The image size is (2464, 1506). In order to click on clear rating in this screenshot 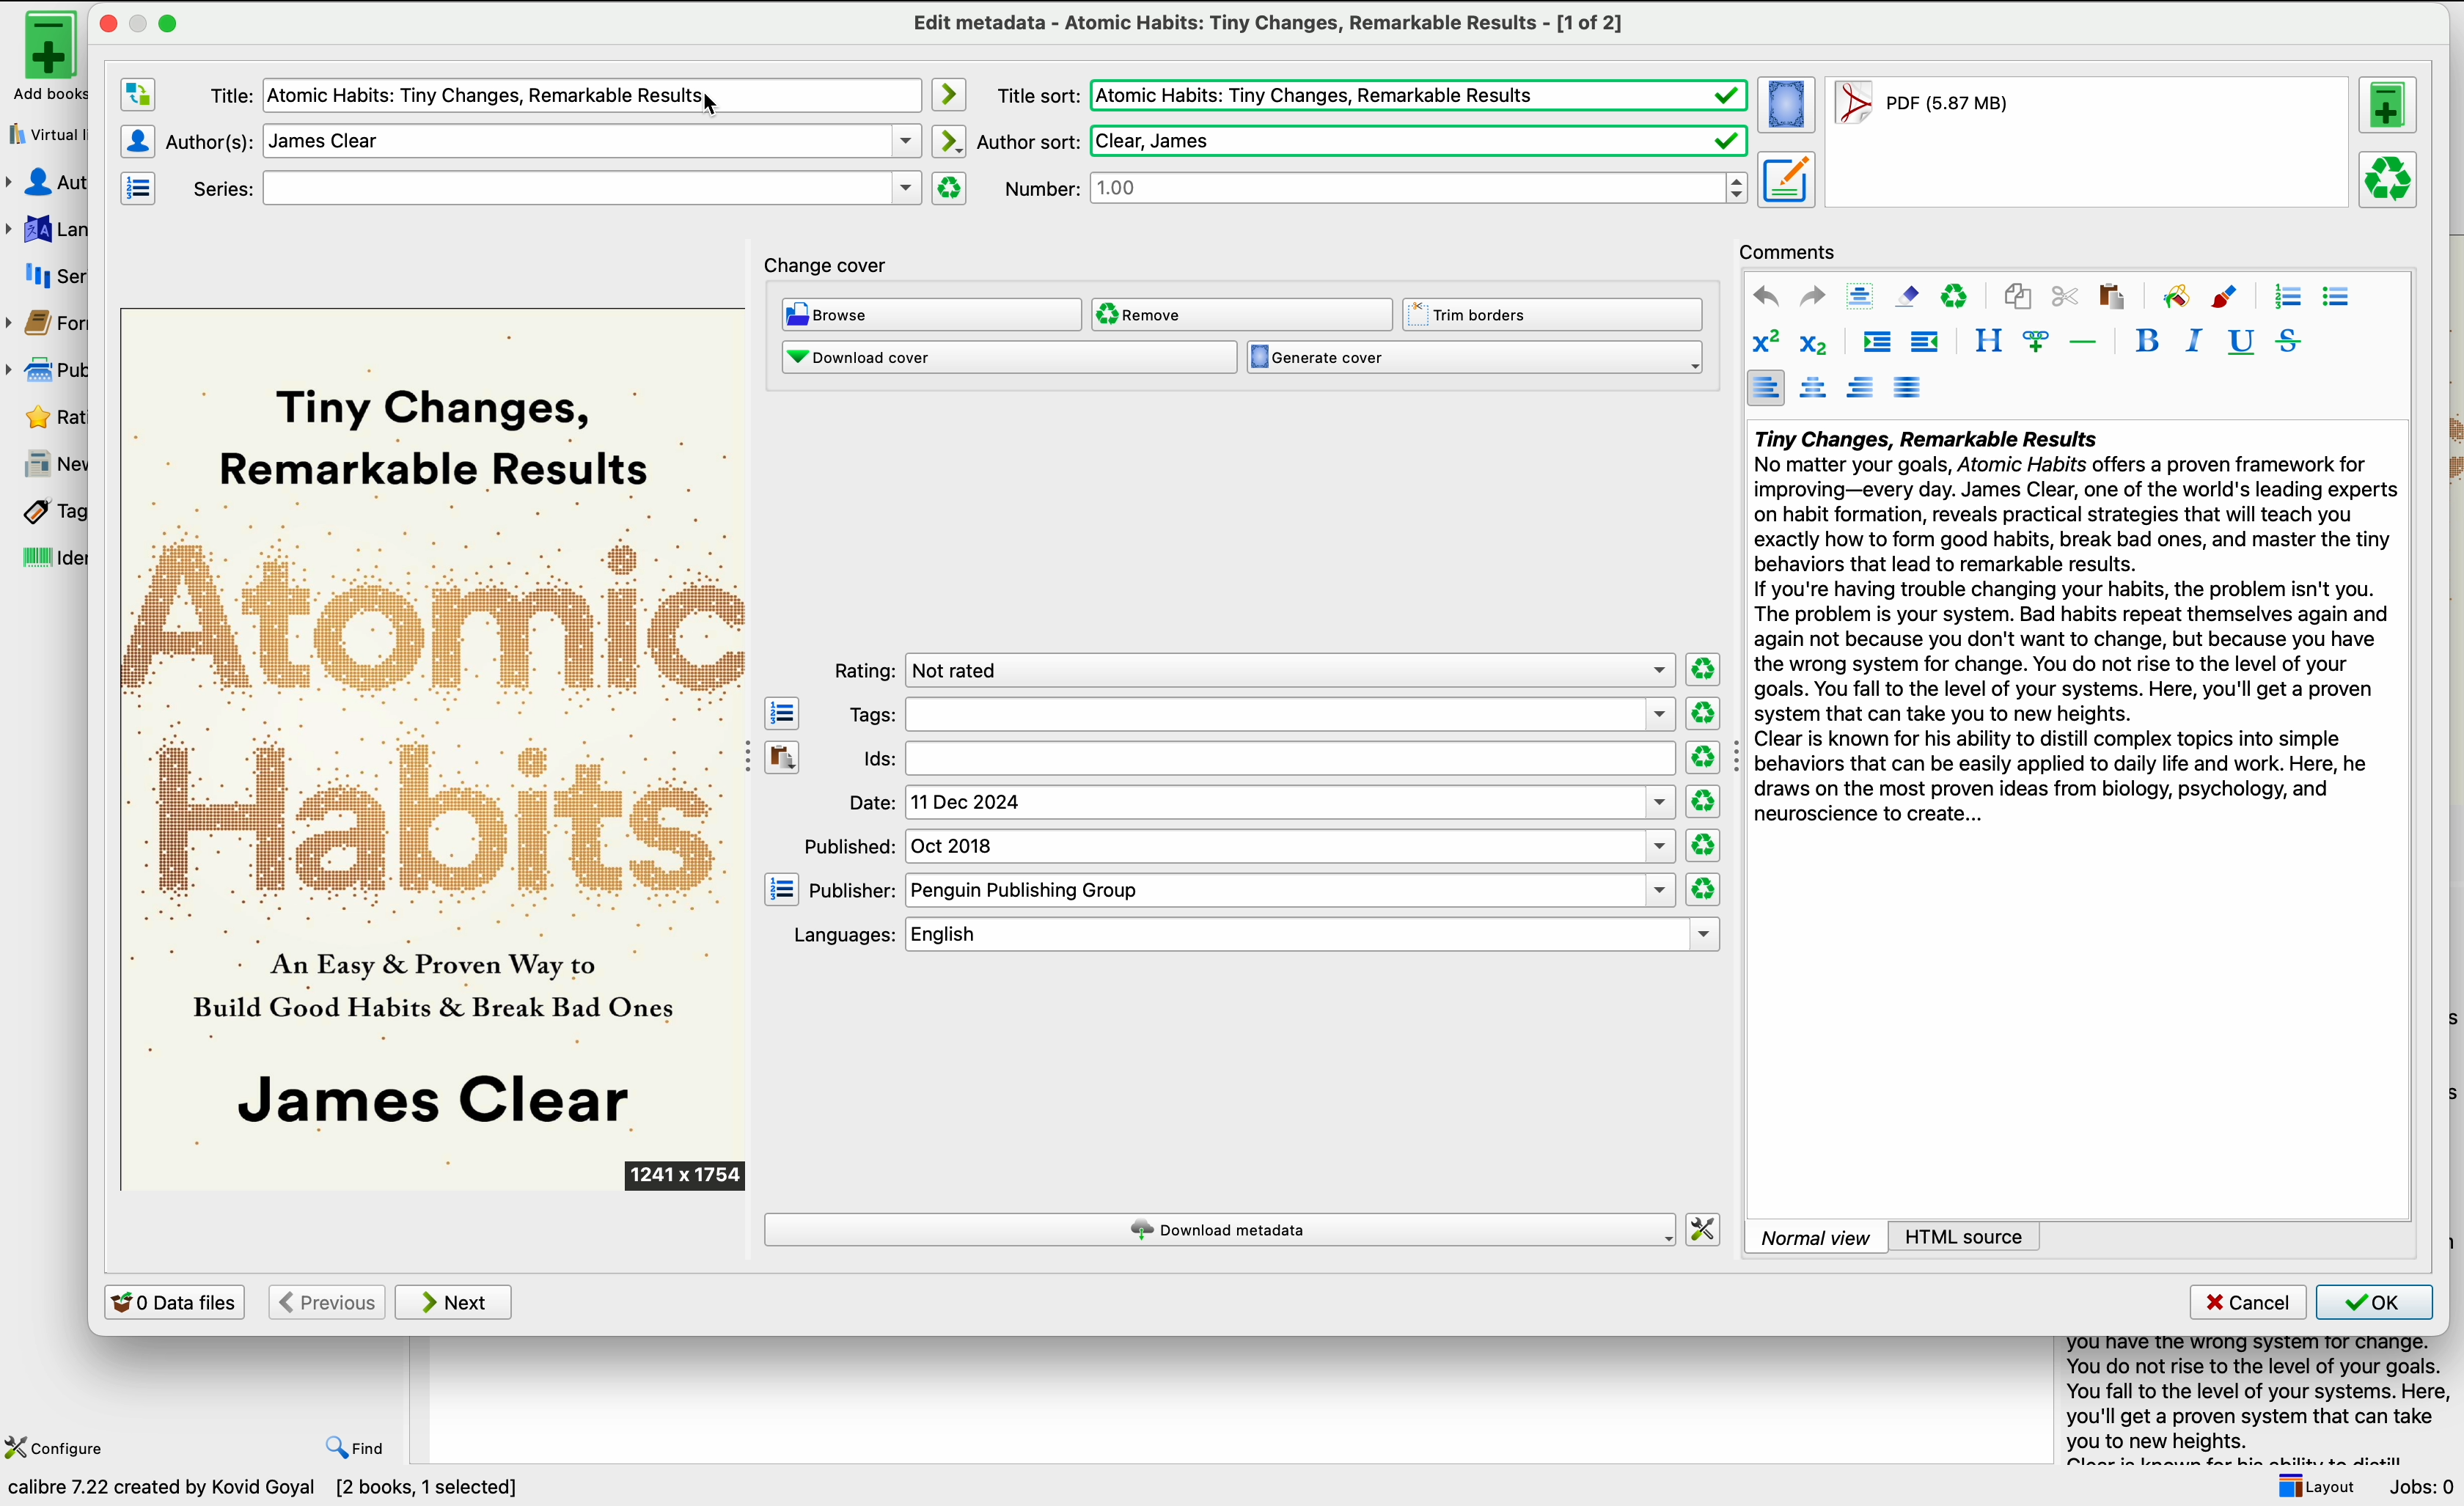, I will do `click(1701, 846)`.